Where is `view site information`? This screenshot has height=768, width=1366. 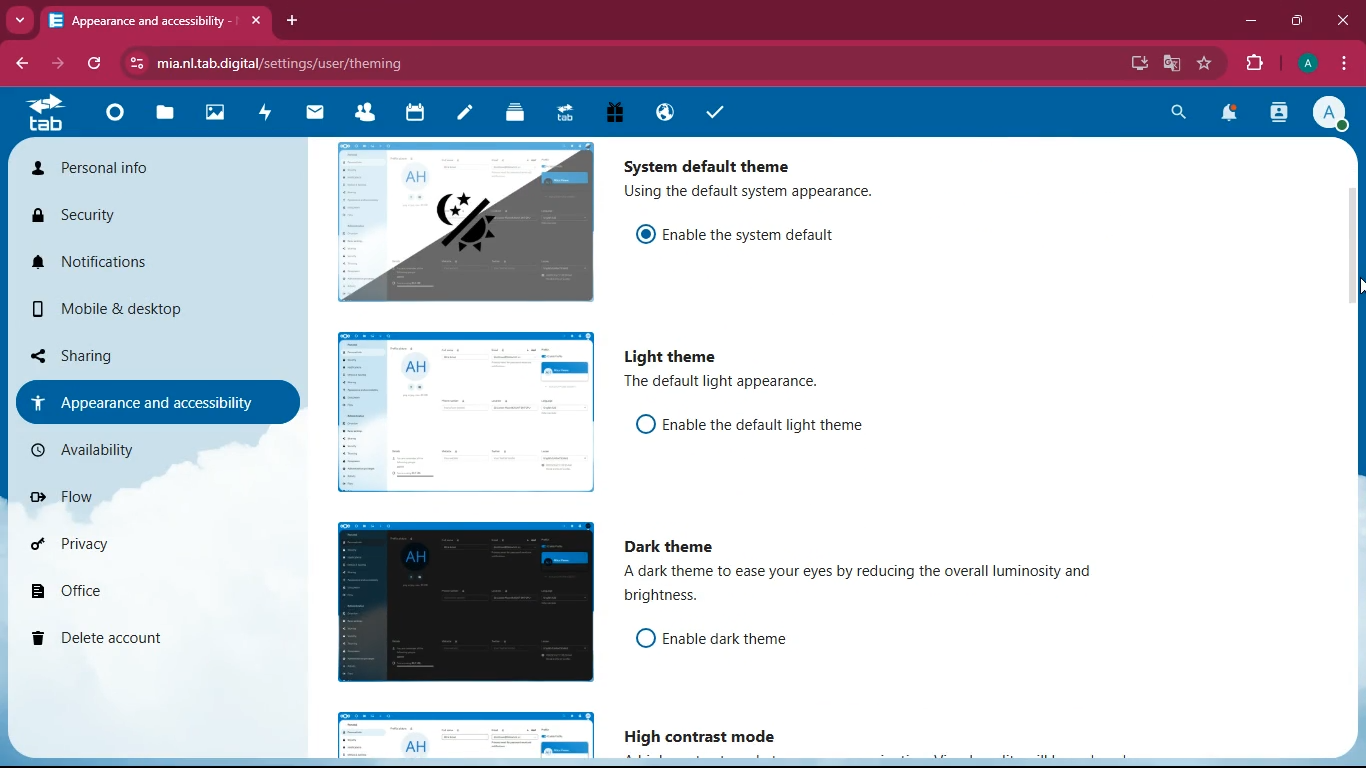 view site information is located at coordinates (139, 64).